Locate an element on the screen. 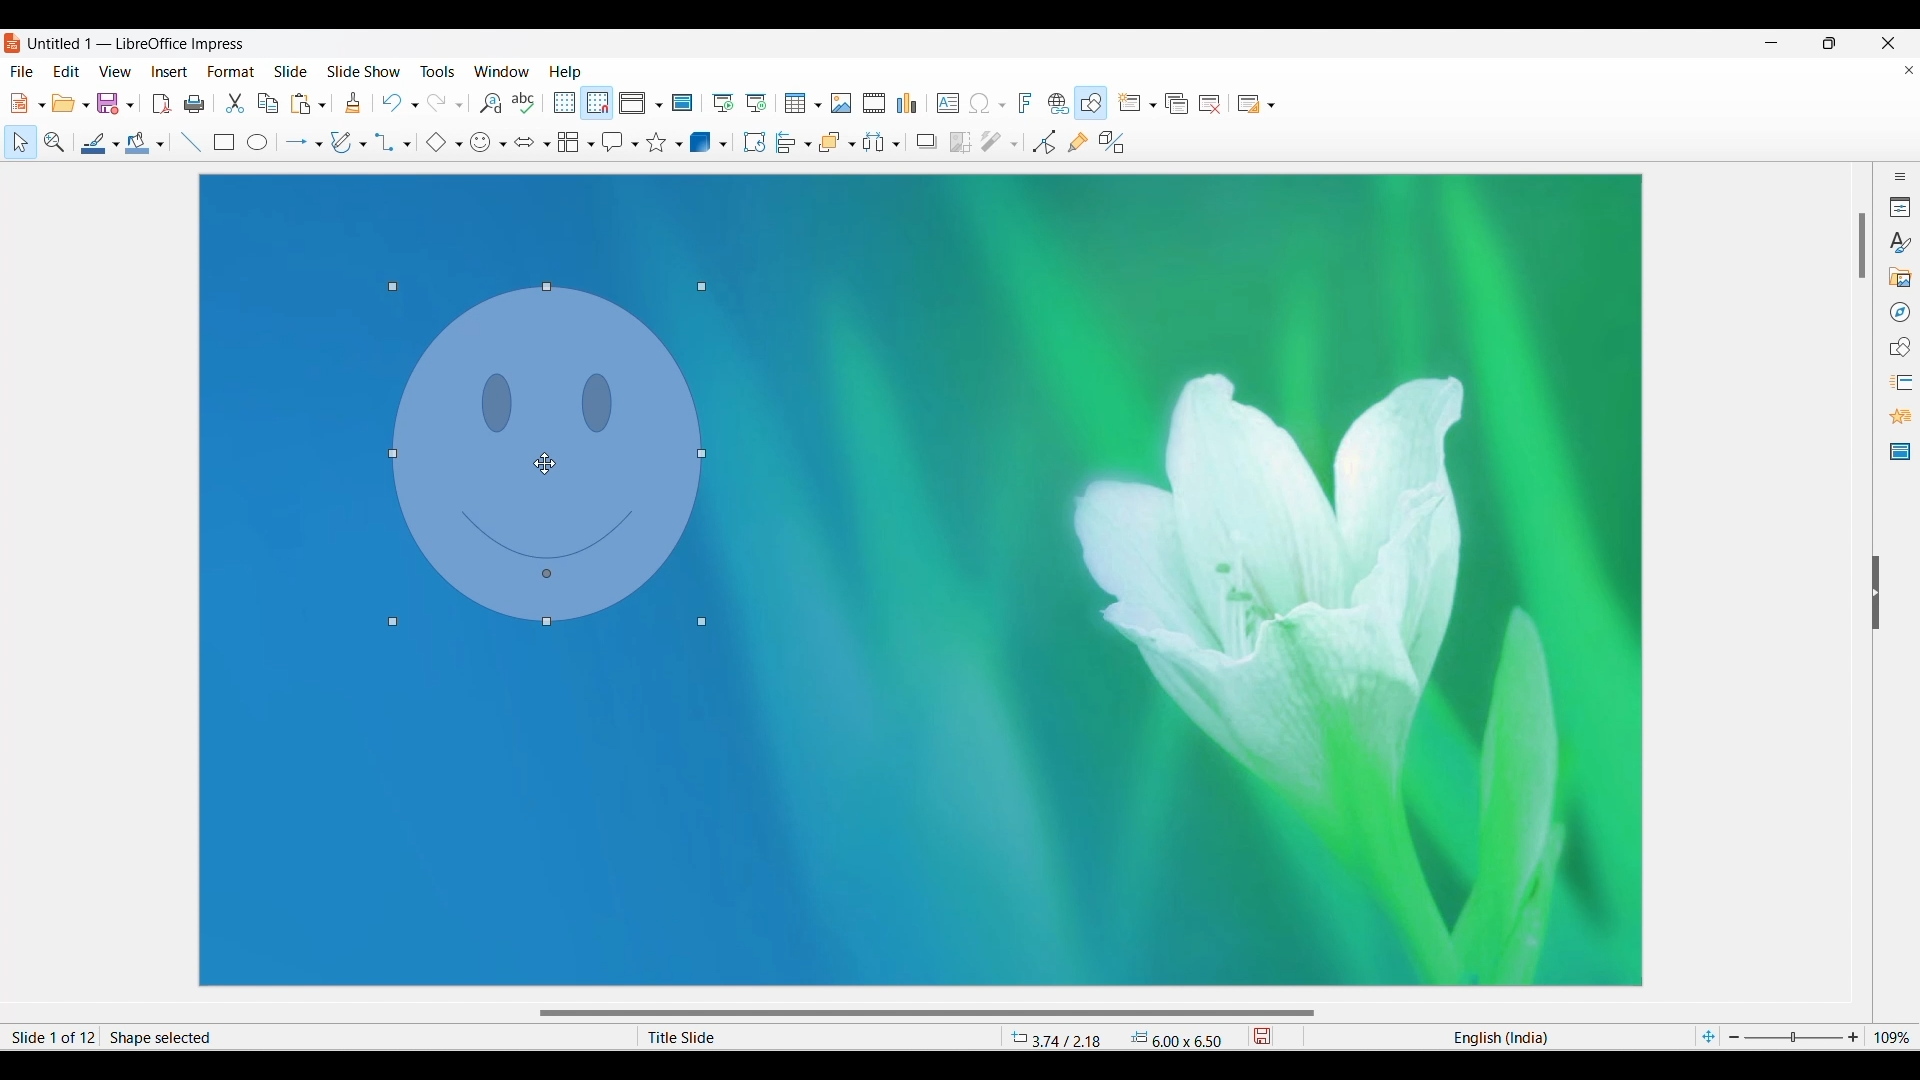  Hide right sidebar is located at coordinates (1875, 593).